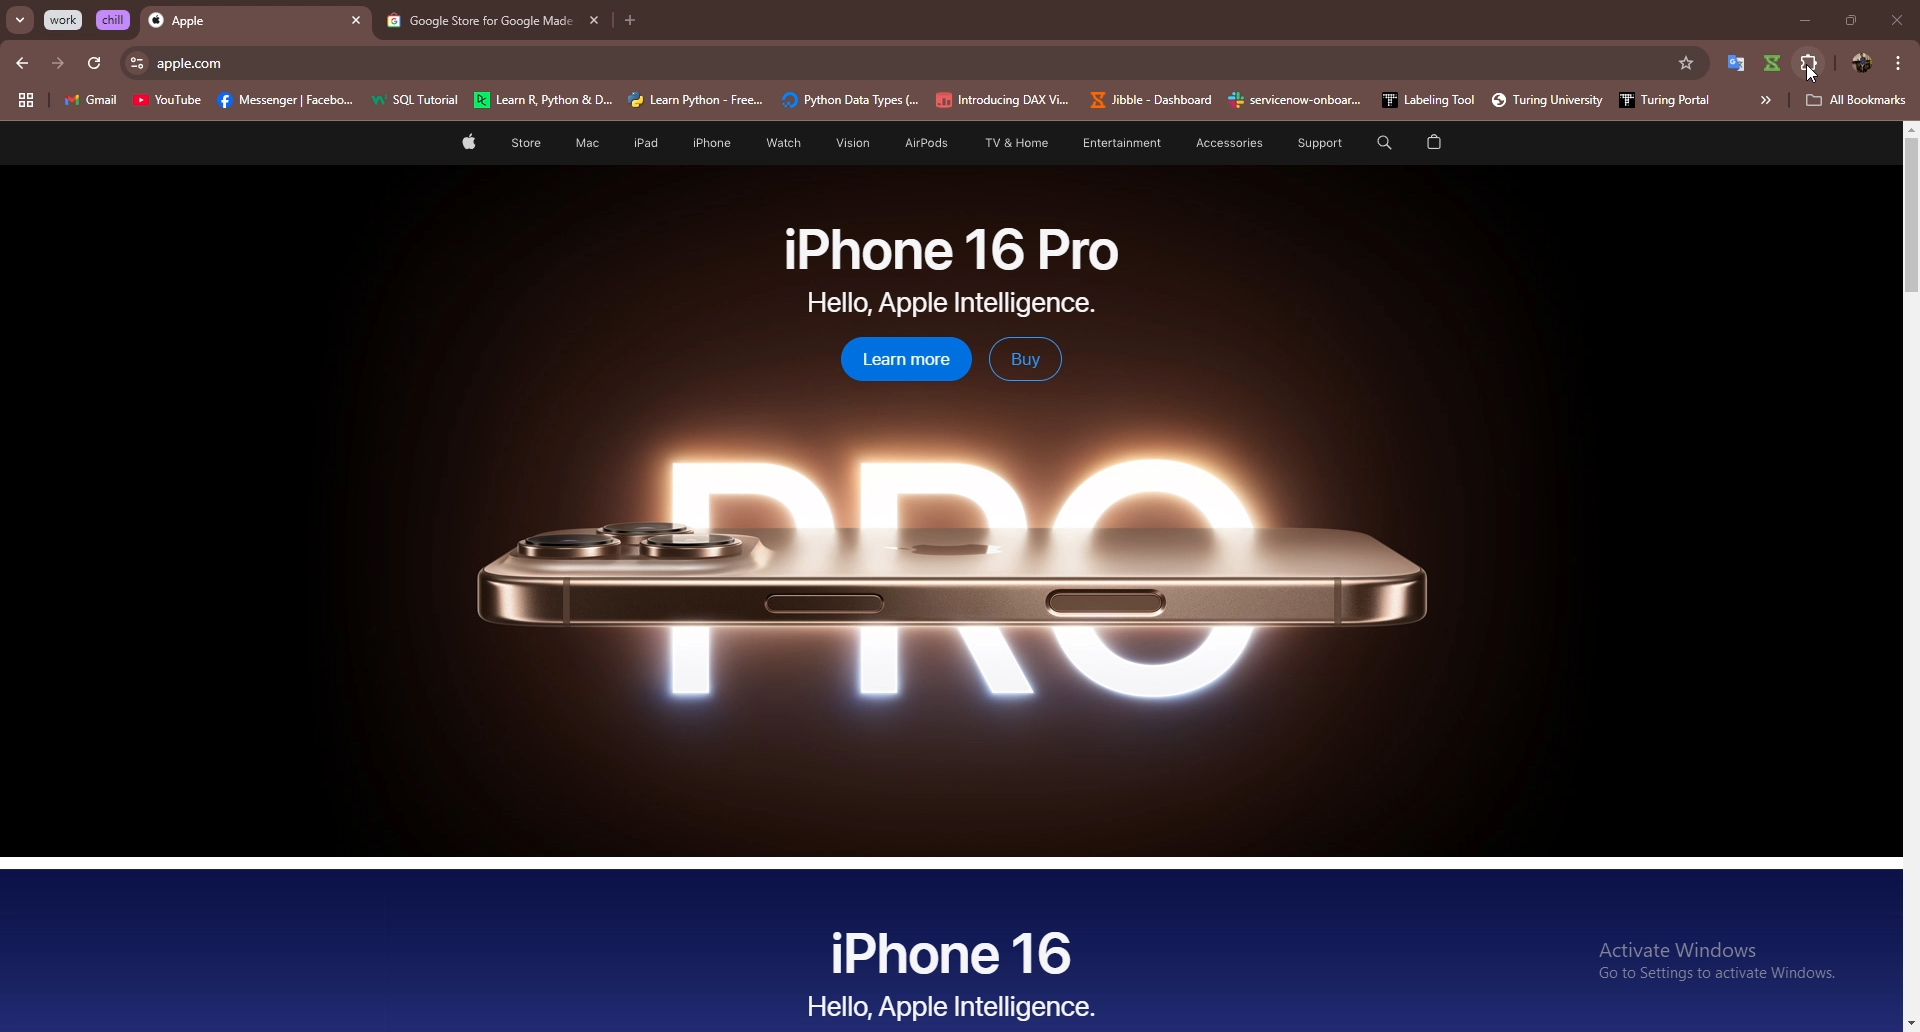 The width and height of the screenshot is (1920, 1032). What do you see at coordinates (544, 101) in the screenshot?
I see `Learn R &Pytho` at bounding box center [544, 101].